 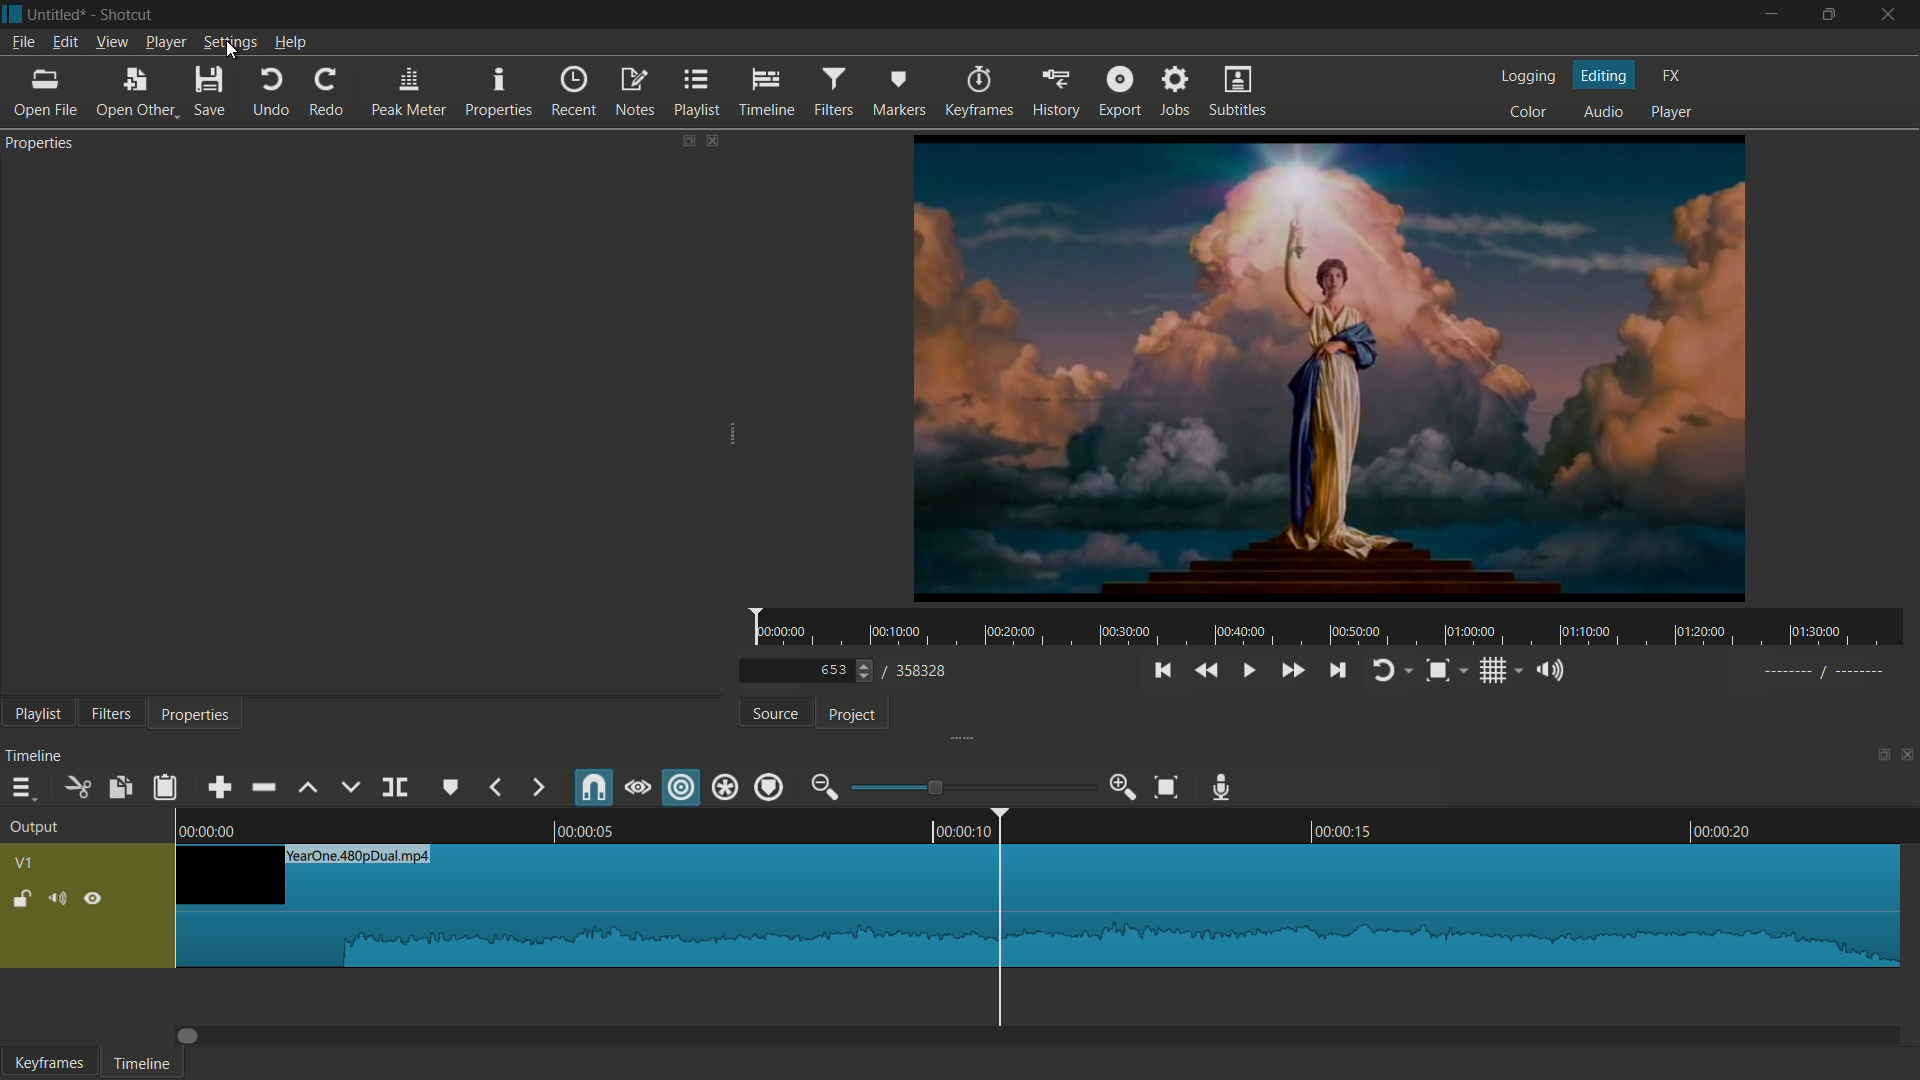 I want to click on cursor, so click(x=236, y=53).